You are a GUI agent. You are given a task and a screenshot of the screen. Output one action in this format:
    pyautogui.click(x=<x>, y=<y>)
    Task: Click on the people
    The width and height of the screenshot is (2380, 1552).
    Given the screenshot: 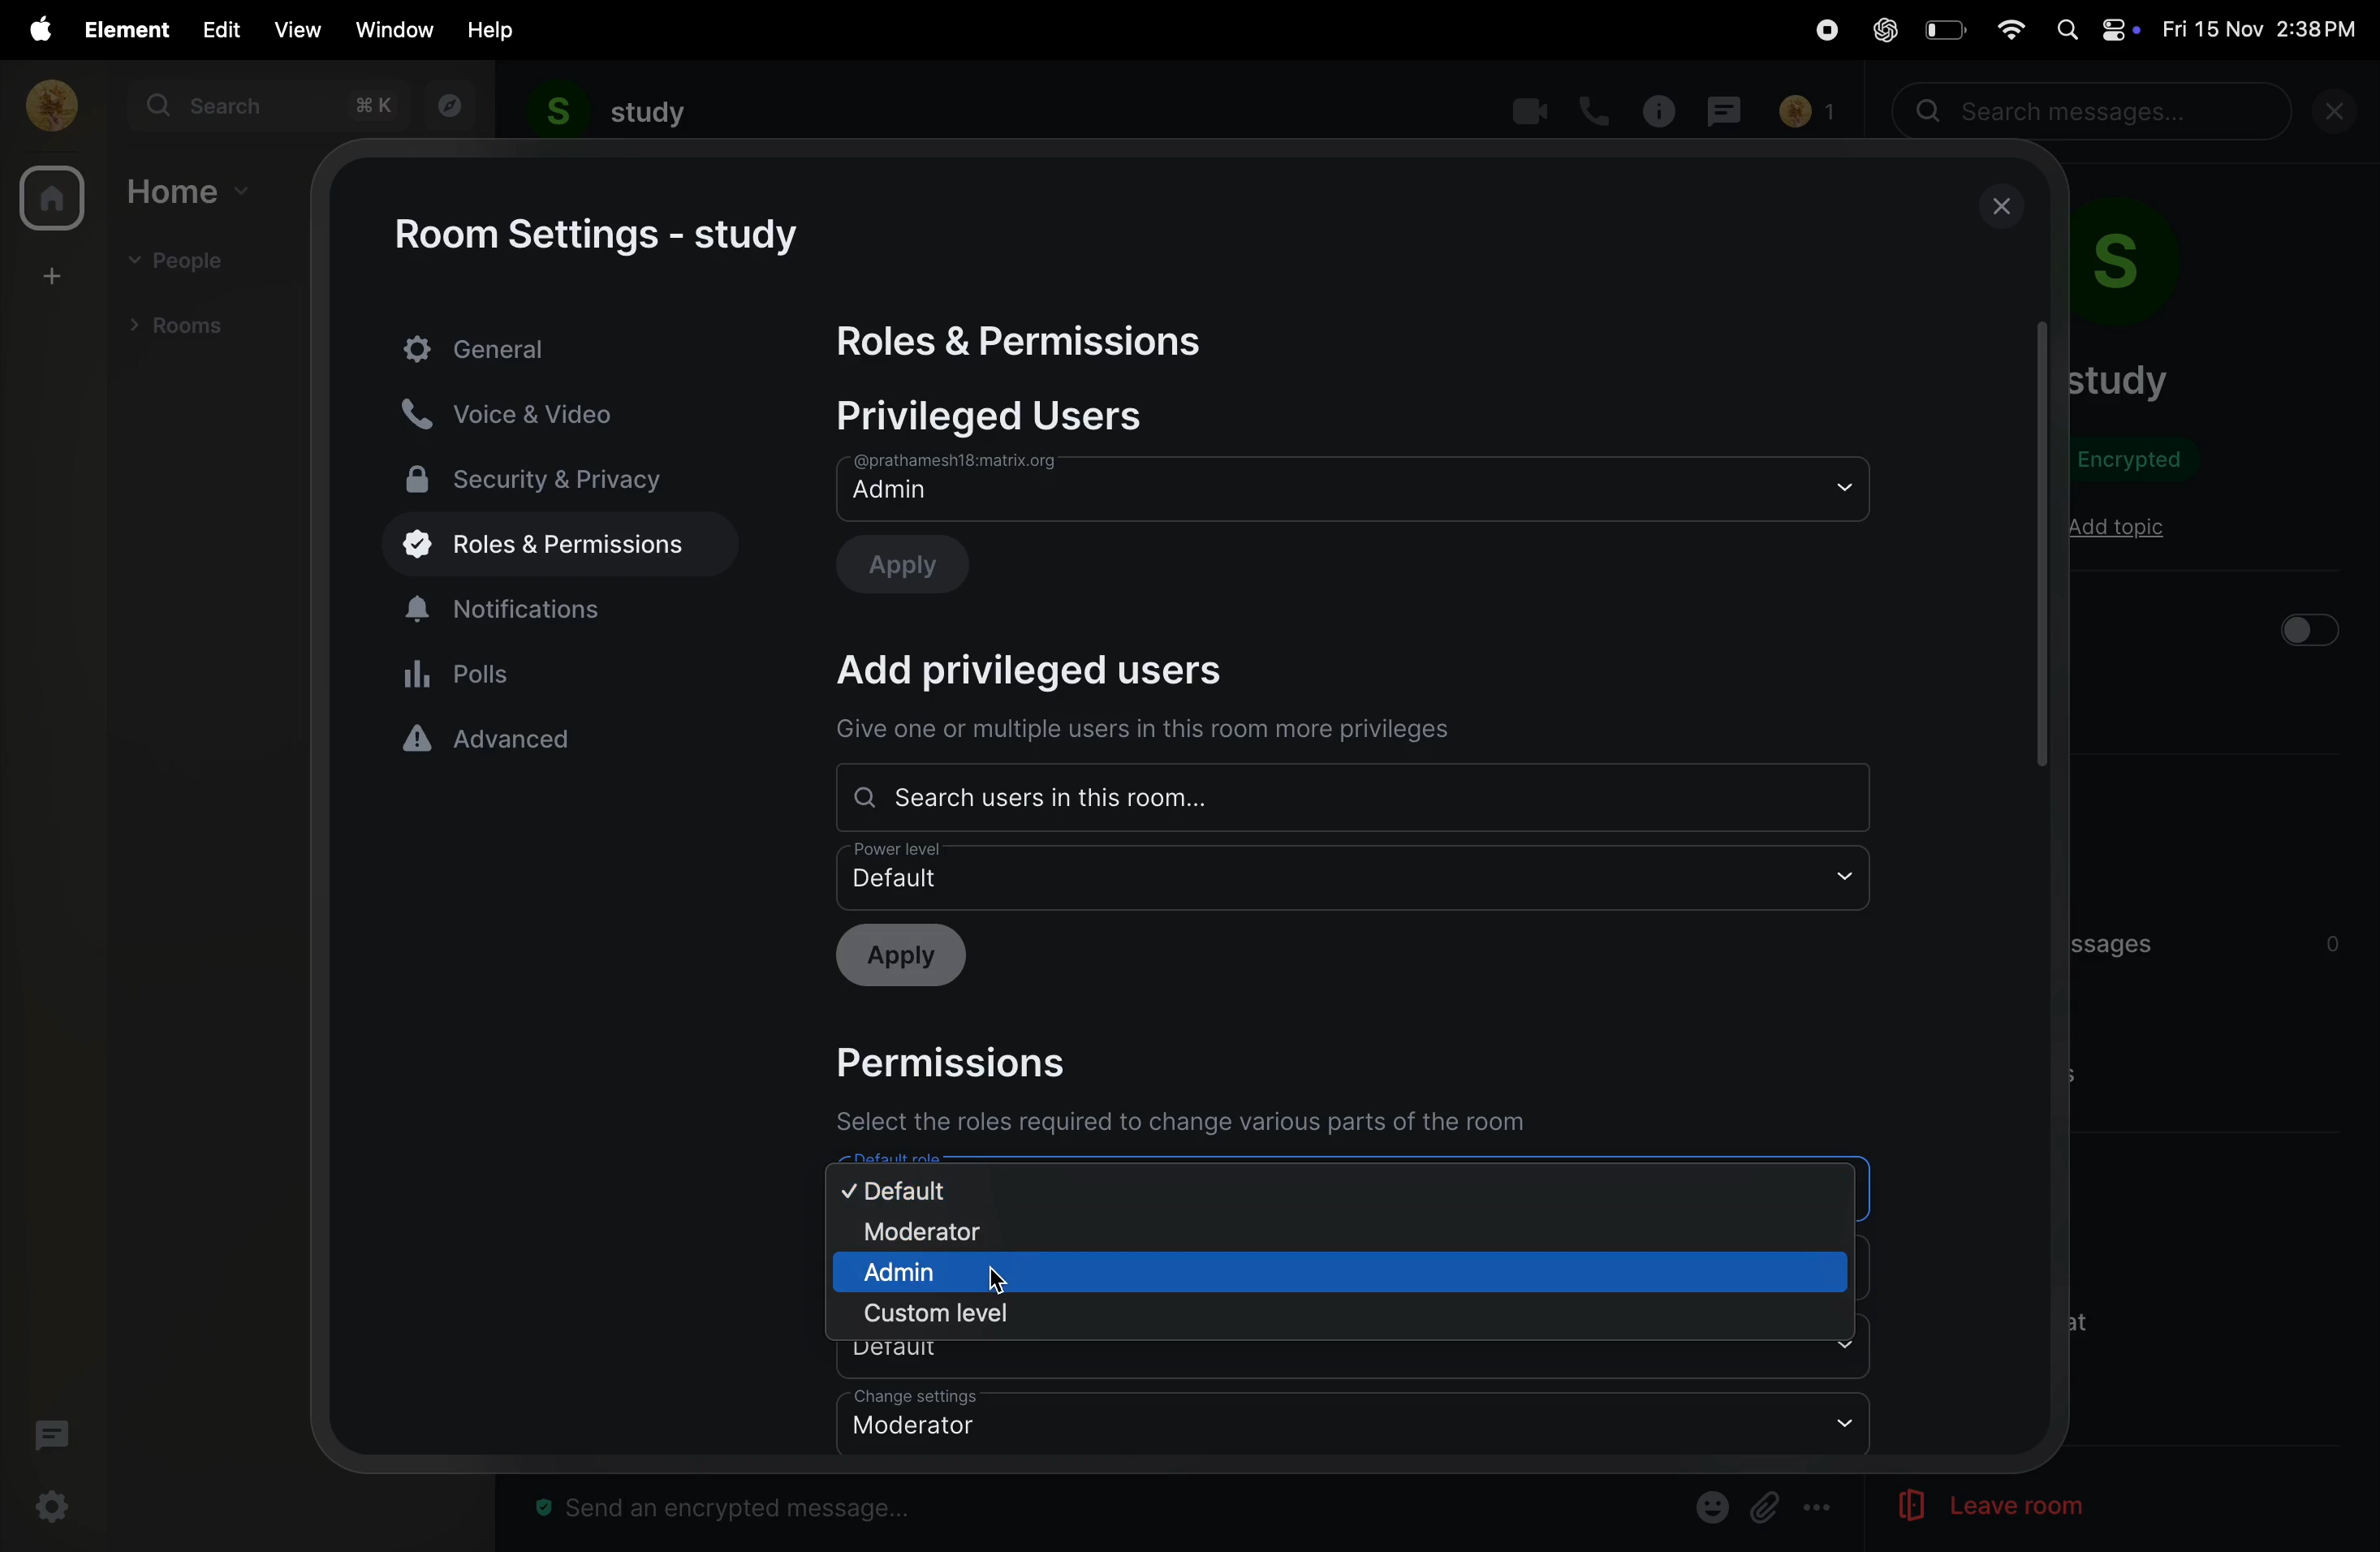 What is the action you would take?
    pyautogui.click(x=186, y=263)
    